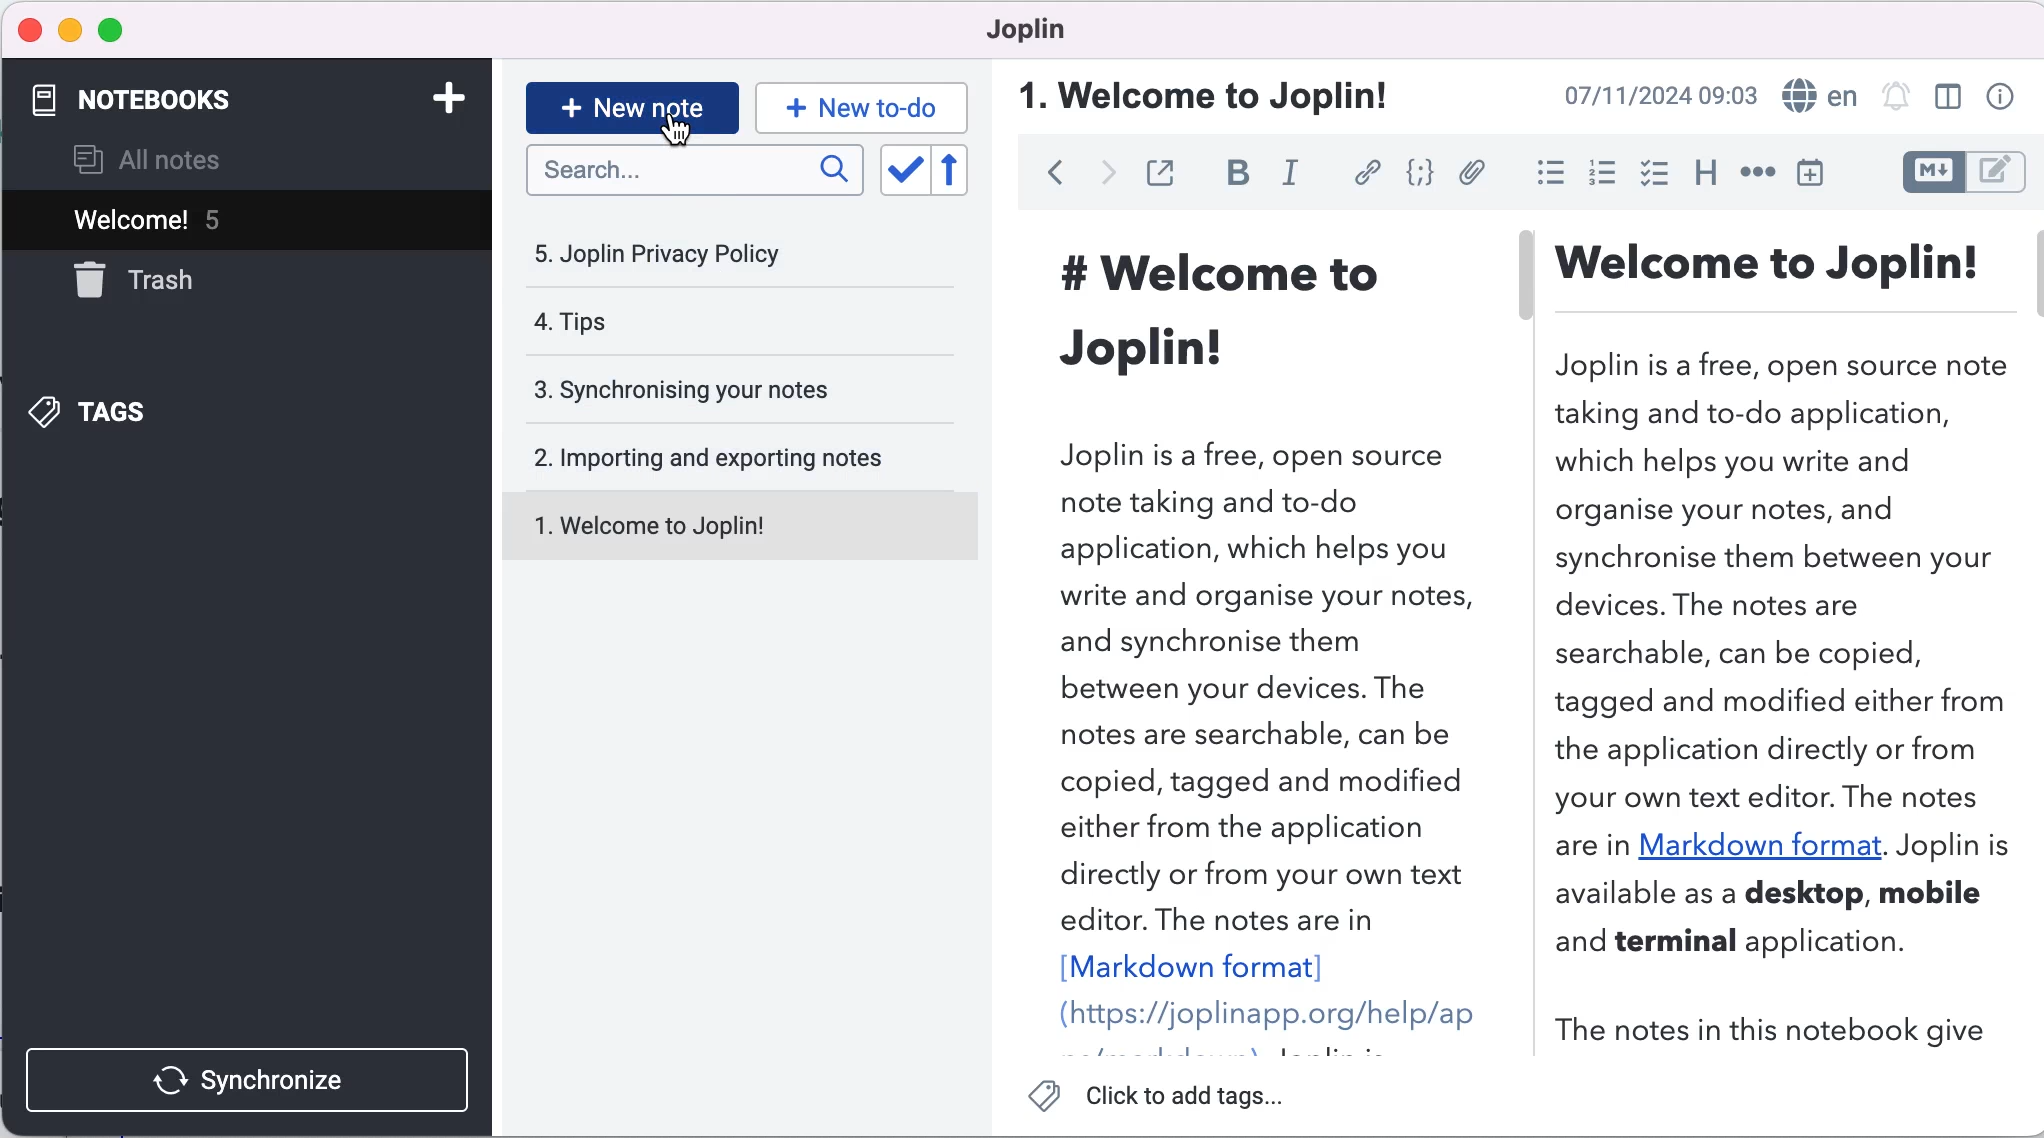 Image resolution: width=2044 pixels, height=1138 pixels. I want to click on cursor, so click(678, 133).